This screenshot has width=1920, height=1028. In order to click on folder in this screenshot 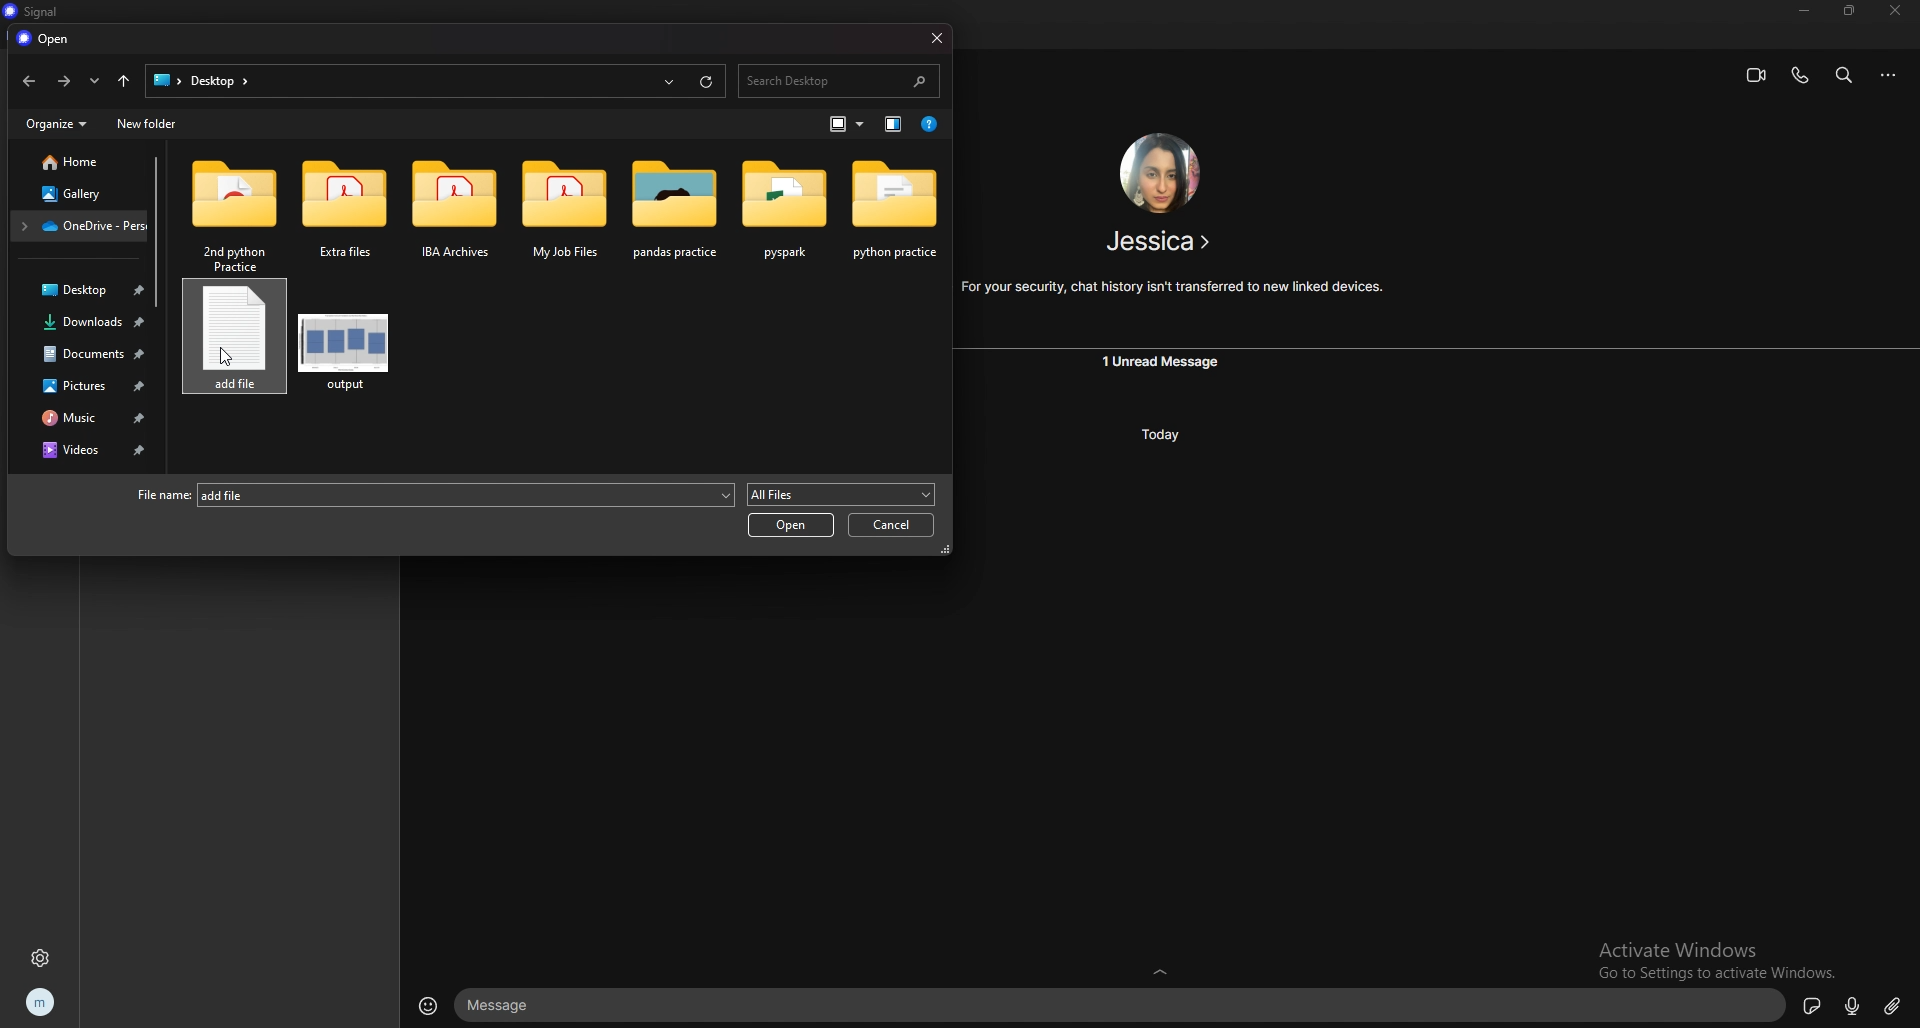, I will do `click(345, 215)`.